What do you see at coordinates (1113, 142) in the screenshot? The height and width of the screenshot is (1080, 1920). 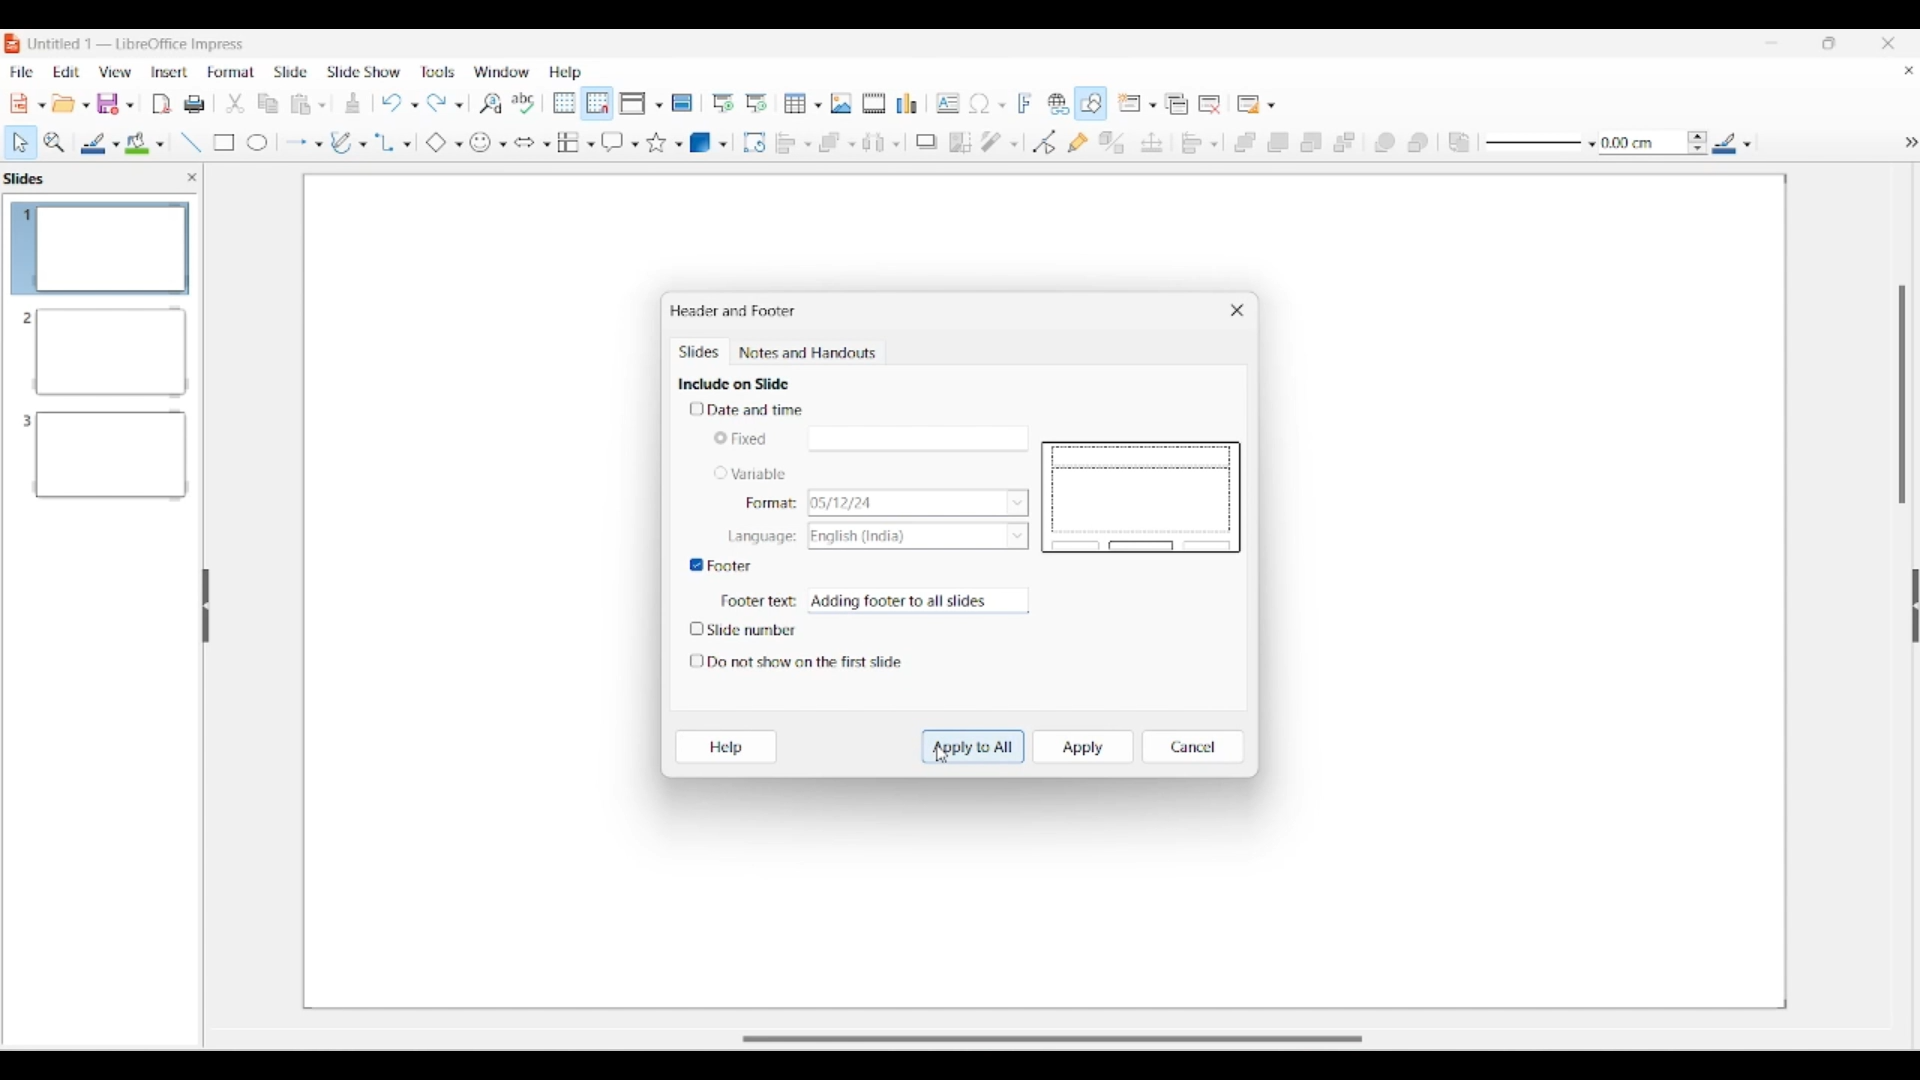 I see `Toggle extrusion` at bounding box center [1113, 142].